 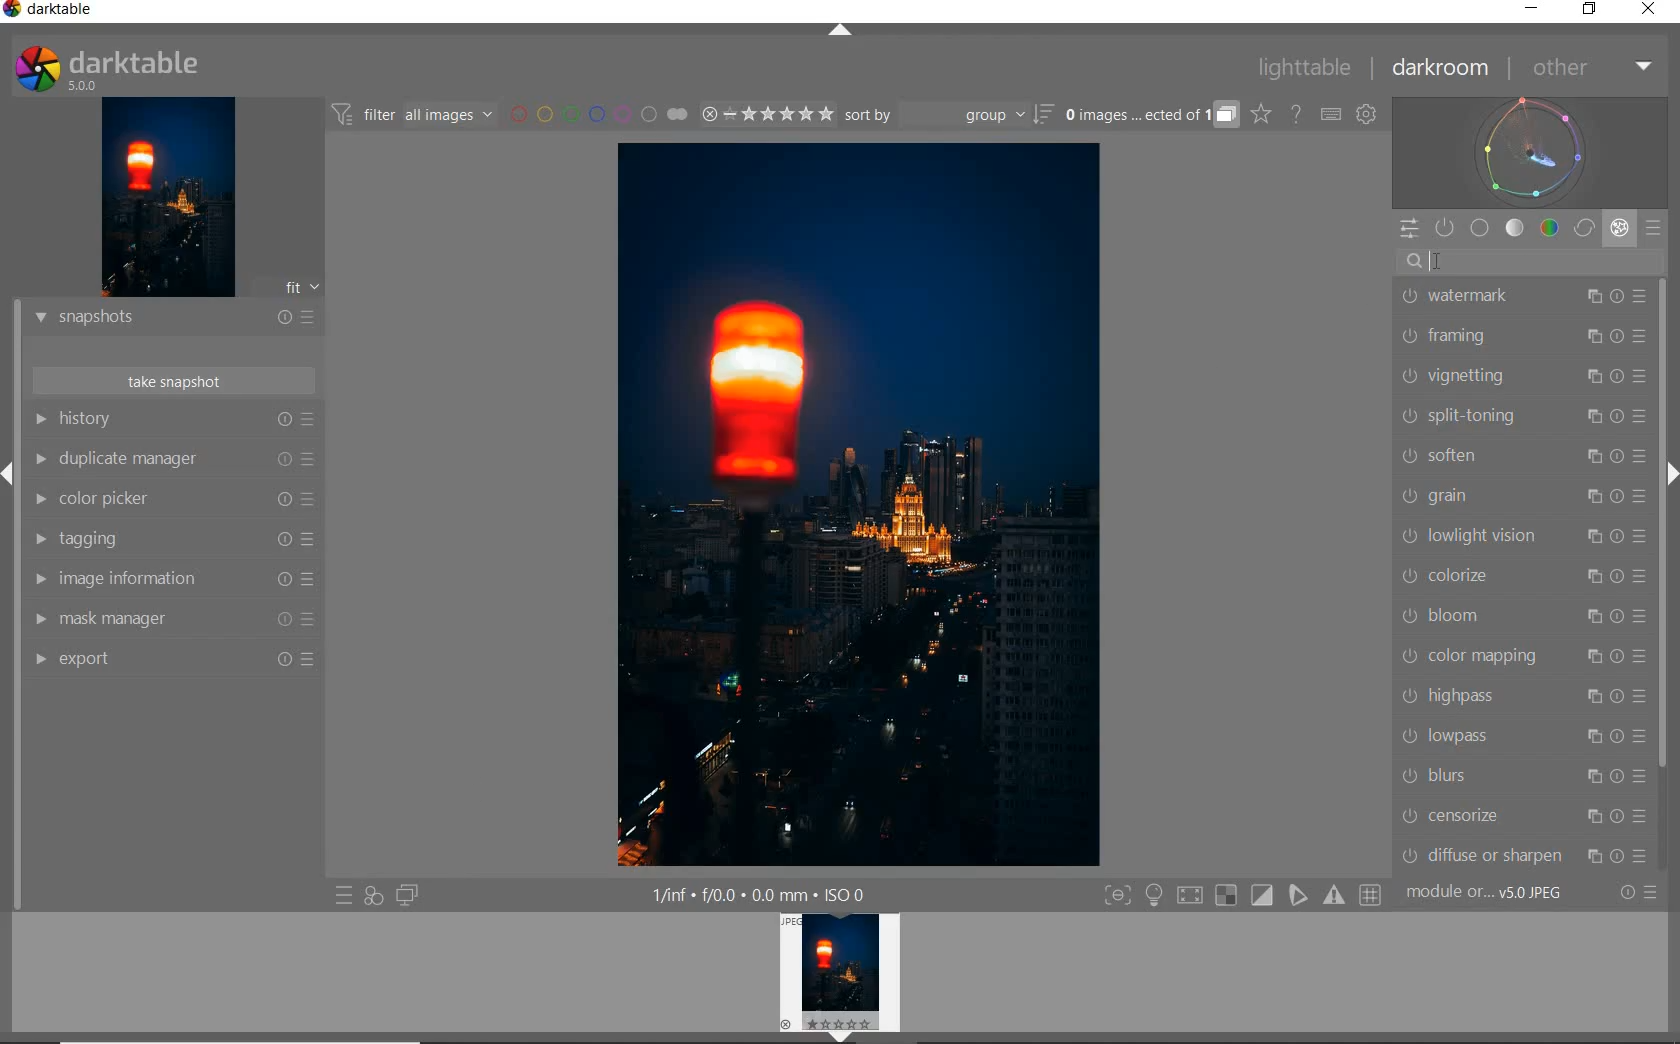 What do you see at coordinates (1260, 116) in the screenshot?
I see `CLICK TO CHANGE THE OVERLAYS SHOWN ON THUMBNAILS` at bounding box center [1260, 116].